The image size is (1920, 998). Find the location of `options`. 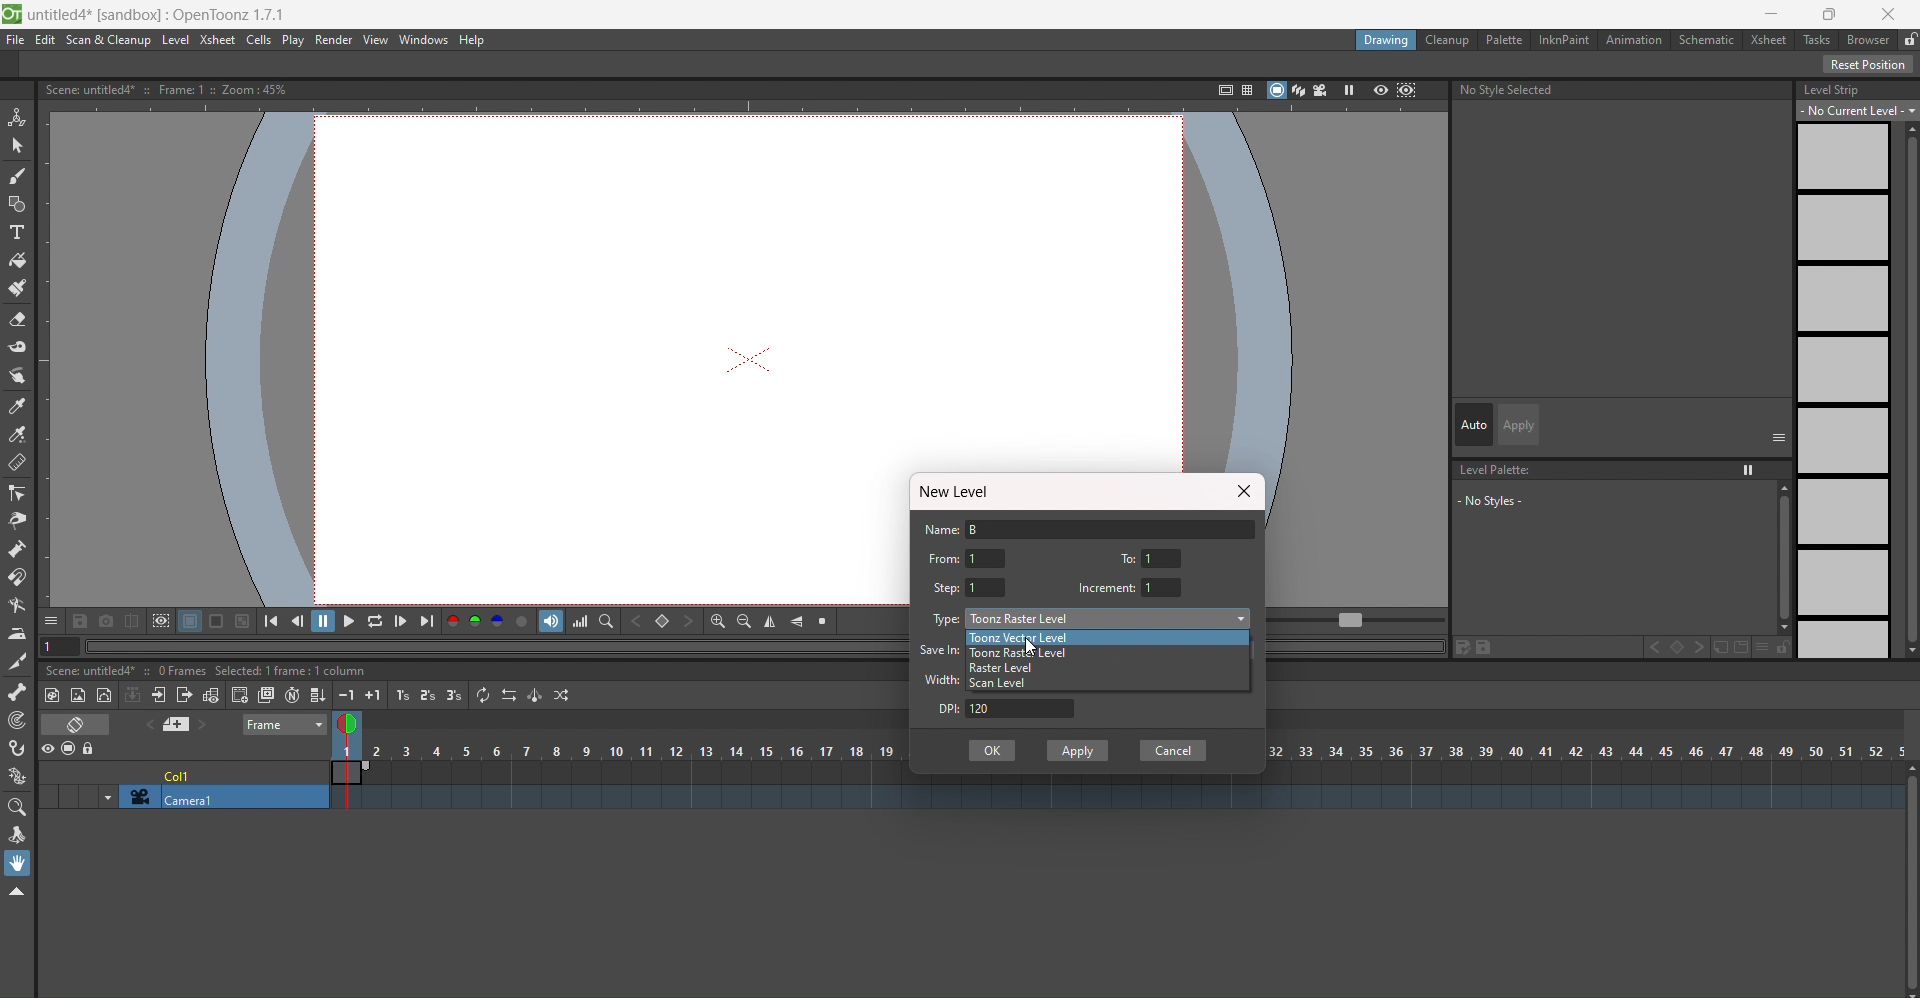

options is located at coordinates (51, 620).